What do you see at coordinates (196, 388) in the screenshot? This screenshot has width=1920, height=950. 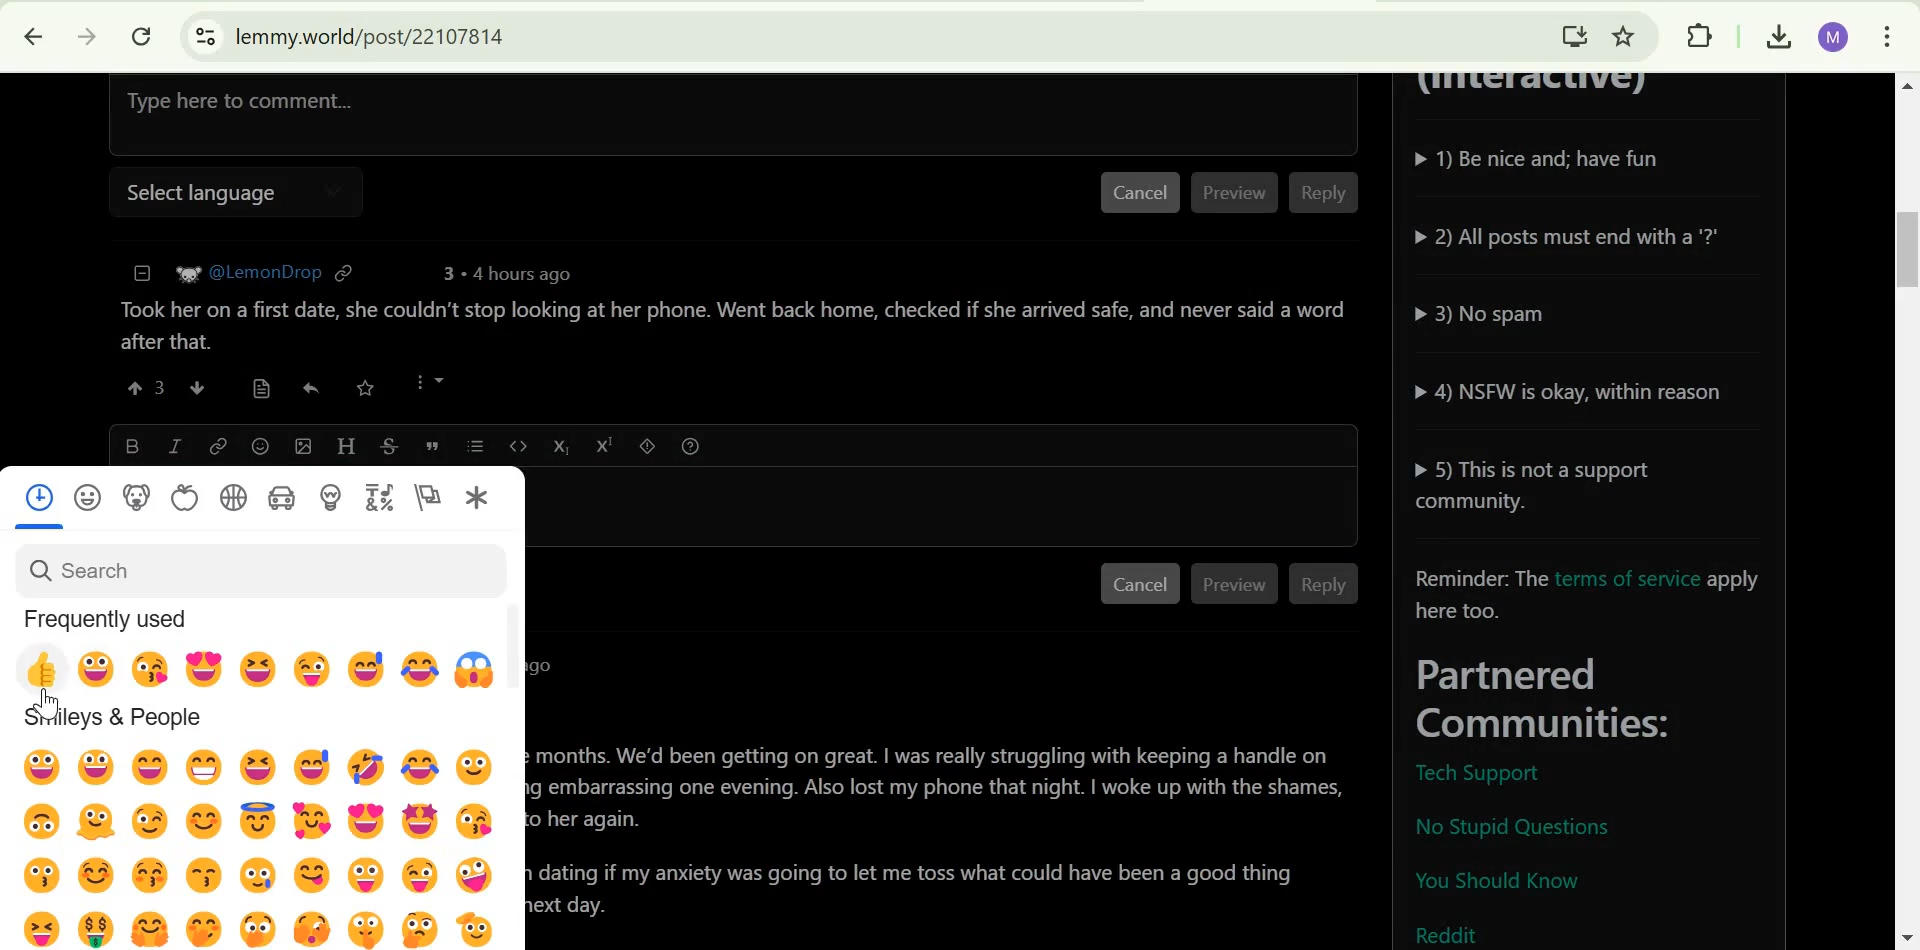 I see `downvote` at bounding box center [196, 388].